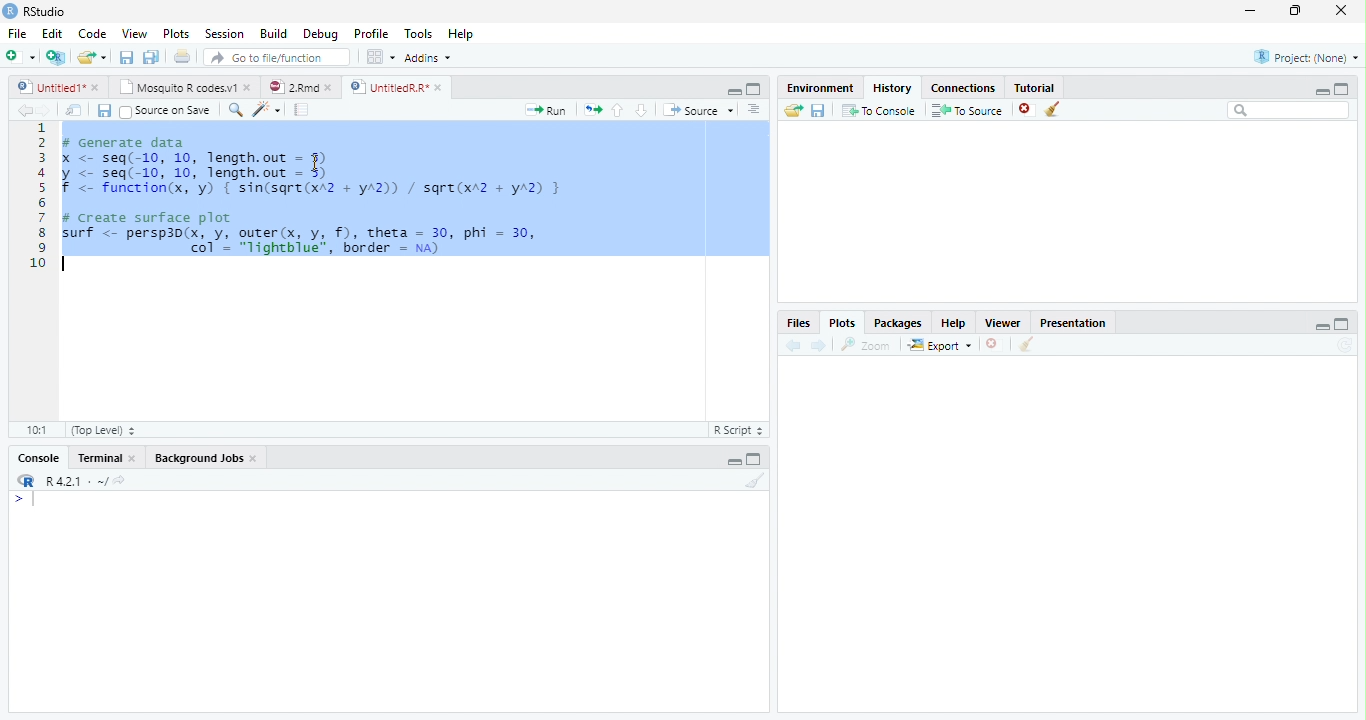 This screenshot has height=720, width=1366. I want to click on Packages, so click(898, 322).